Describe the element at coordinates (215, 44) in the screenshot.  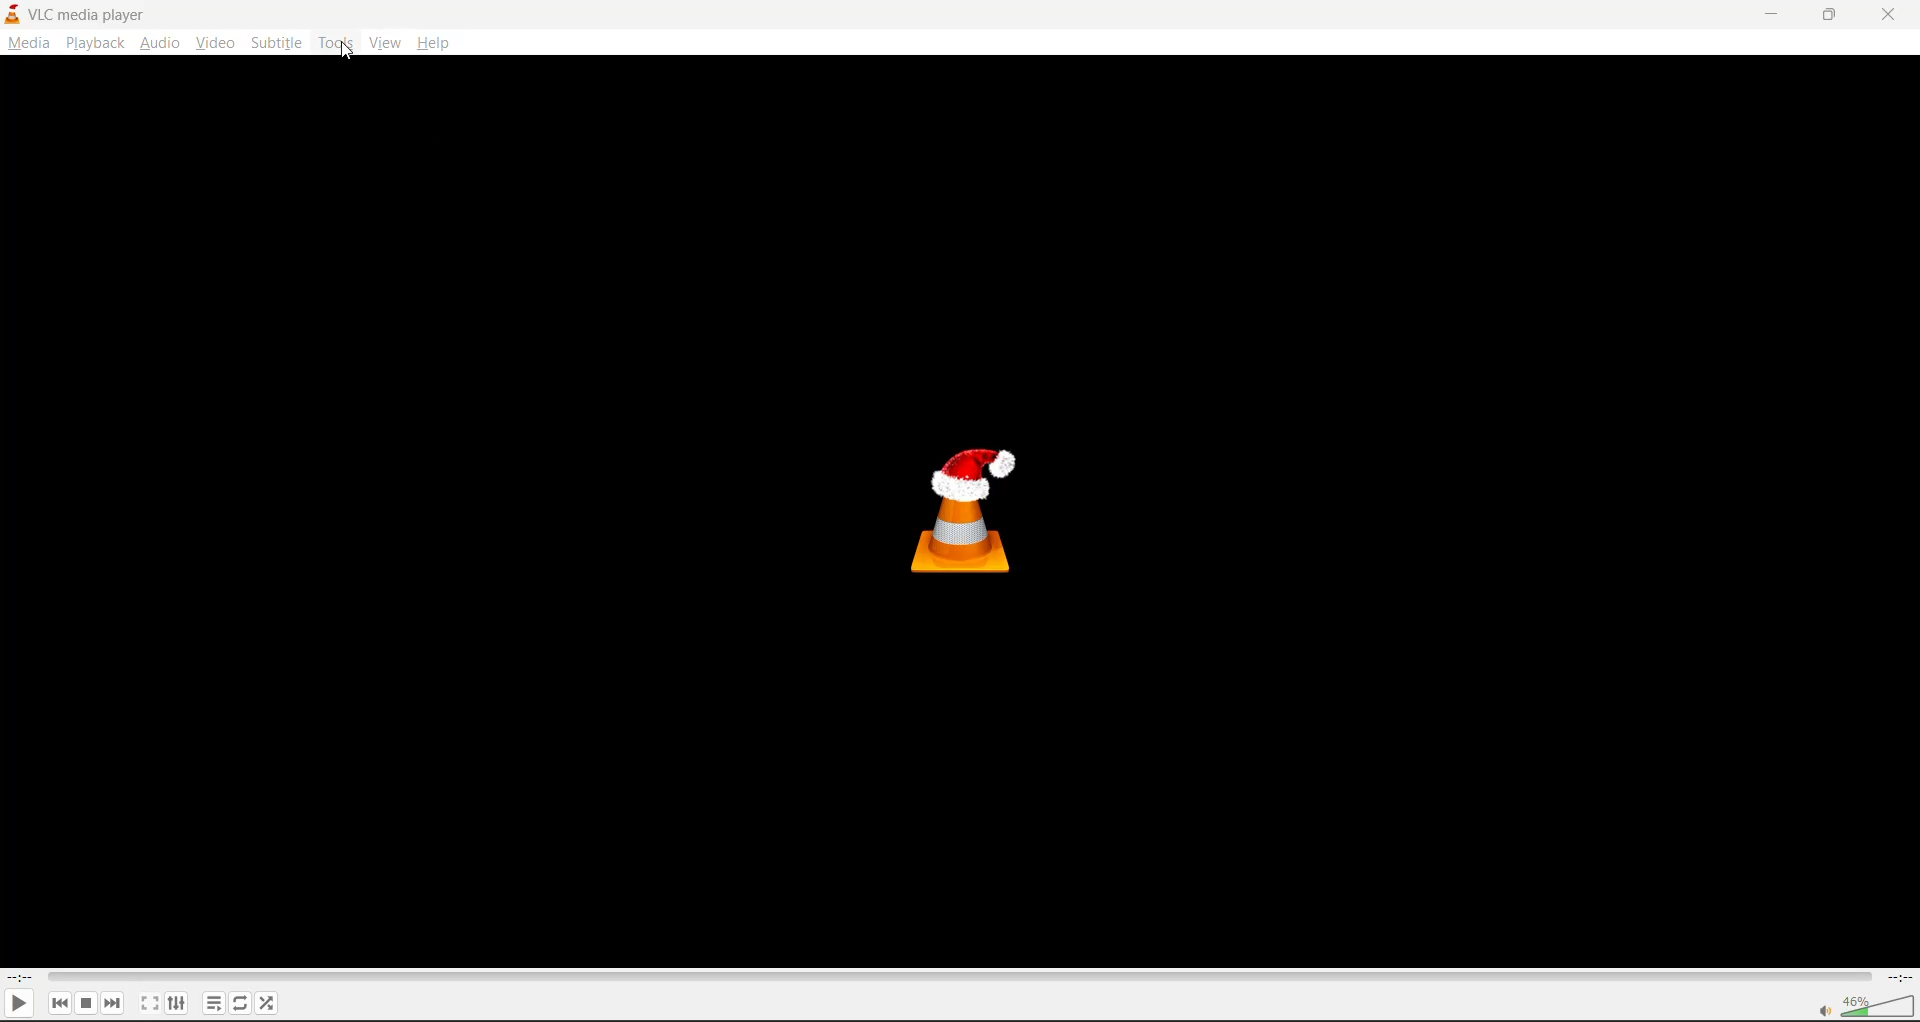
I see `video` at that location.